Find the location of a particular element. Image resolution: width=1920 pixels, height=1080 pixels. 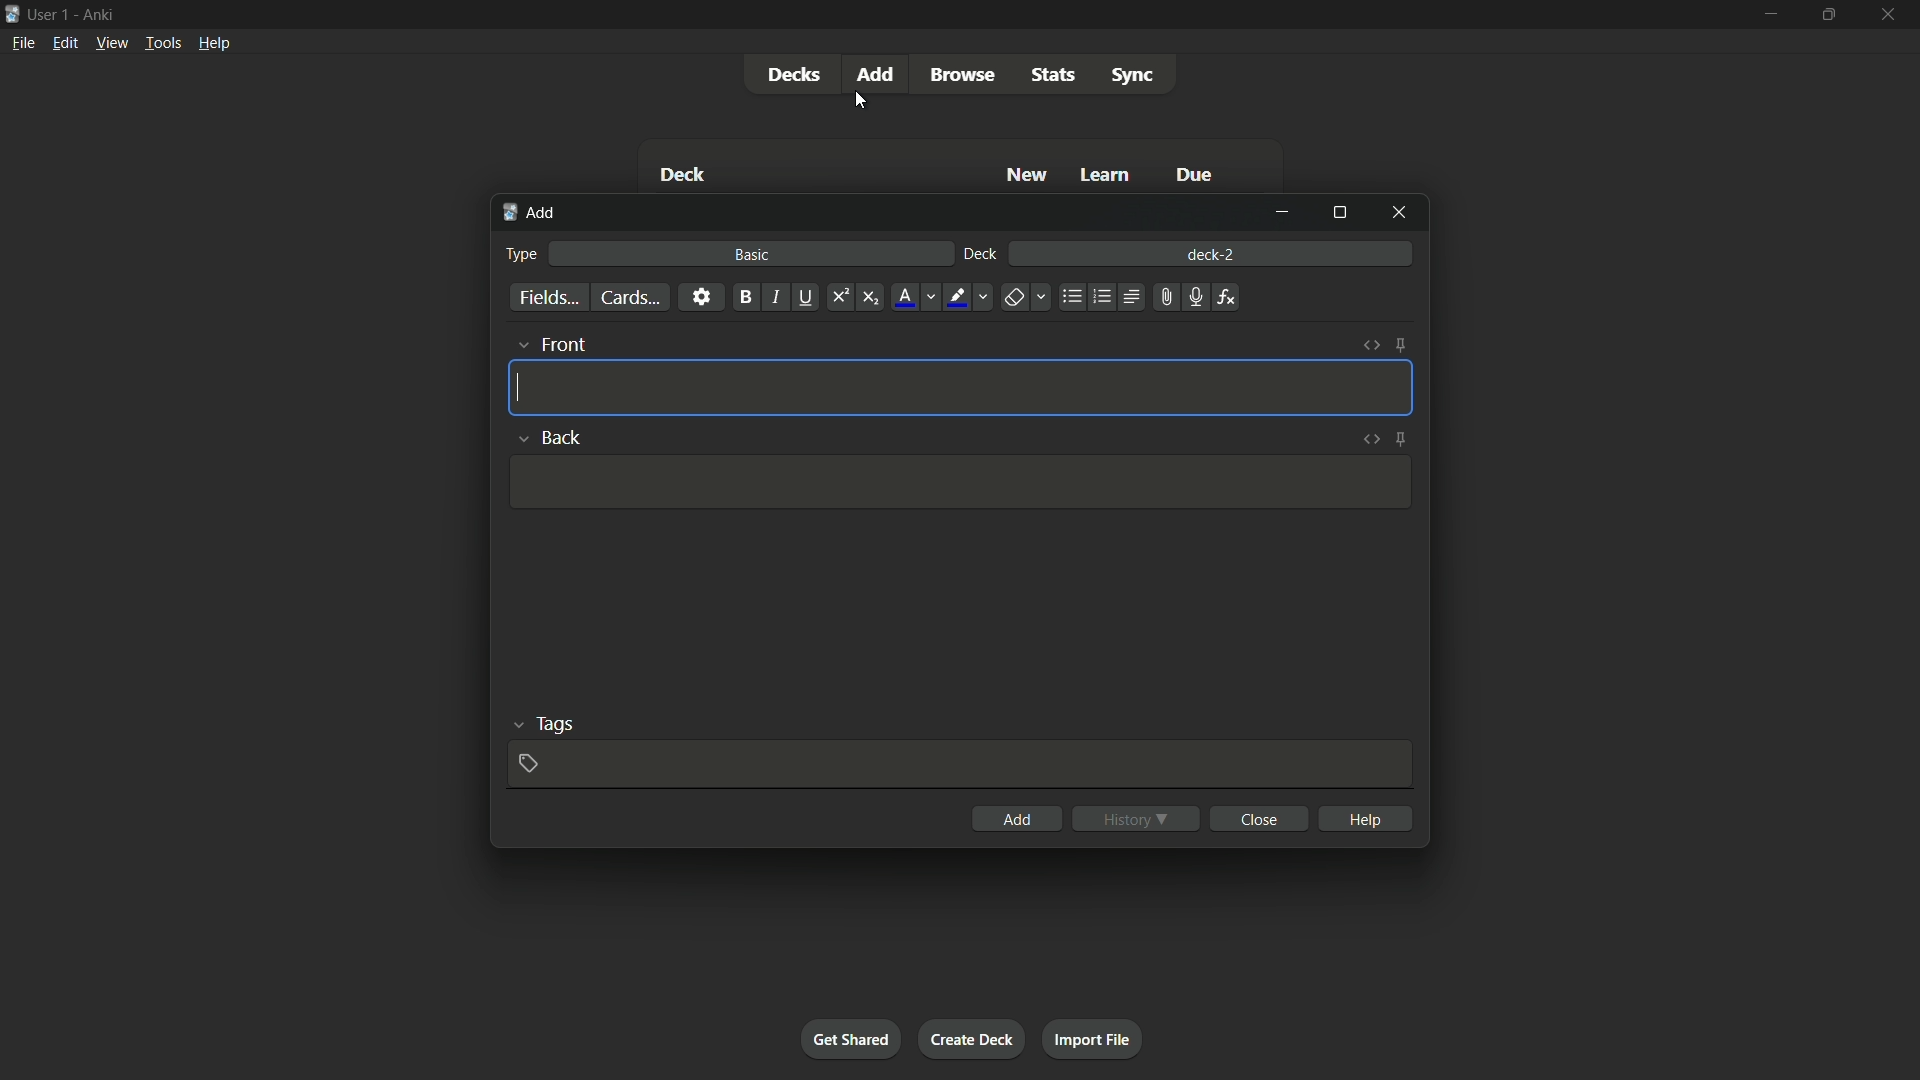

toggle html editor is located at coordinates (1371, 437).